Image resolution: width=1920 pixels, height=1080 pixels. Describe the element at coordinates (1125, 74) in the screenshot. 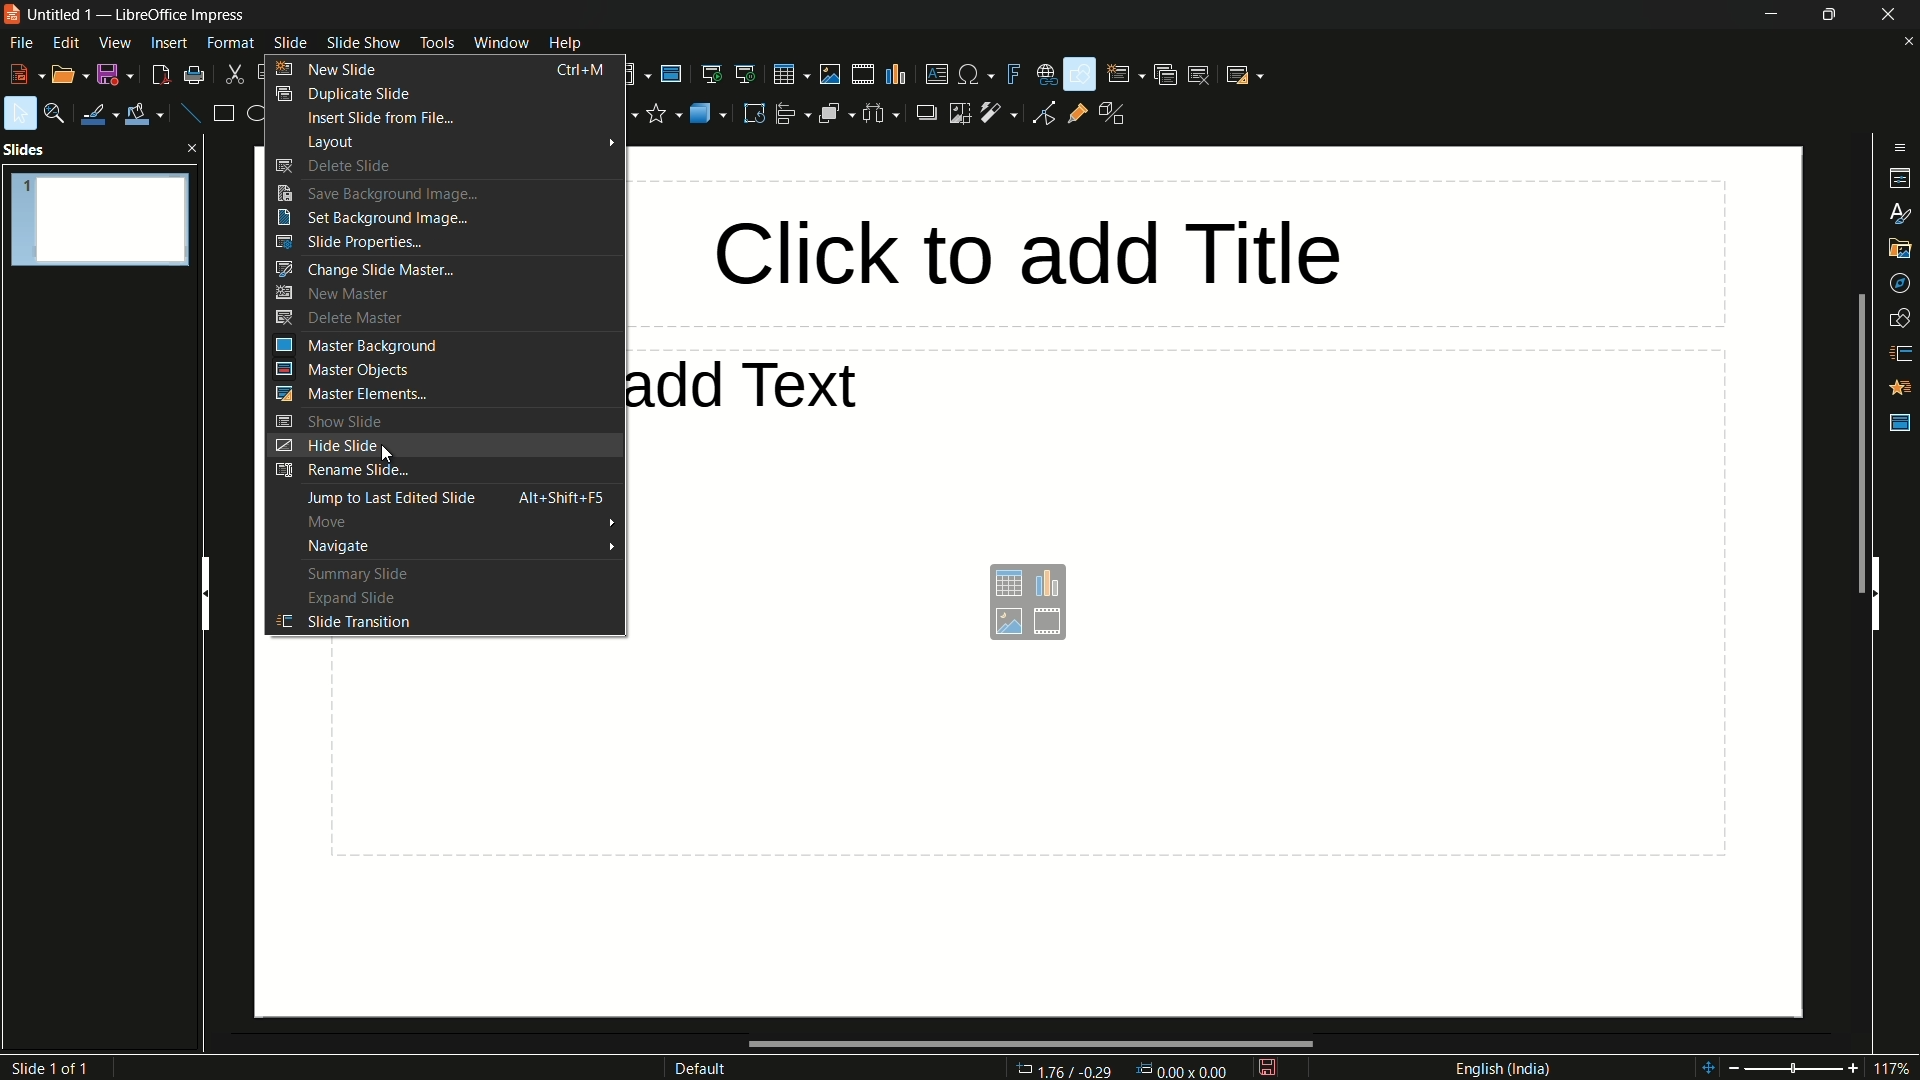

I see `new slide` at that location.